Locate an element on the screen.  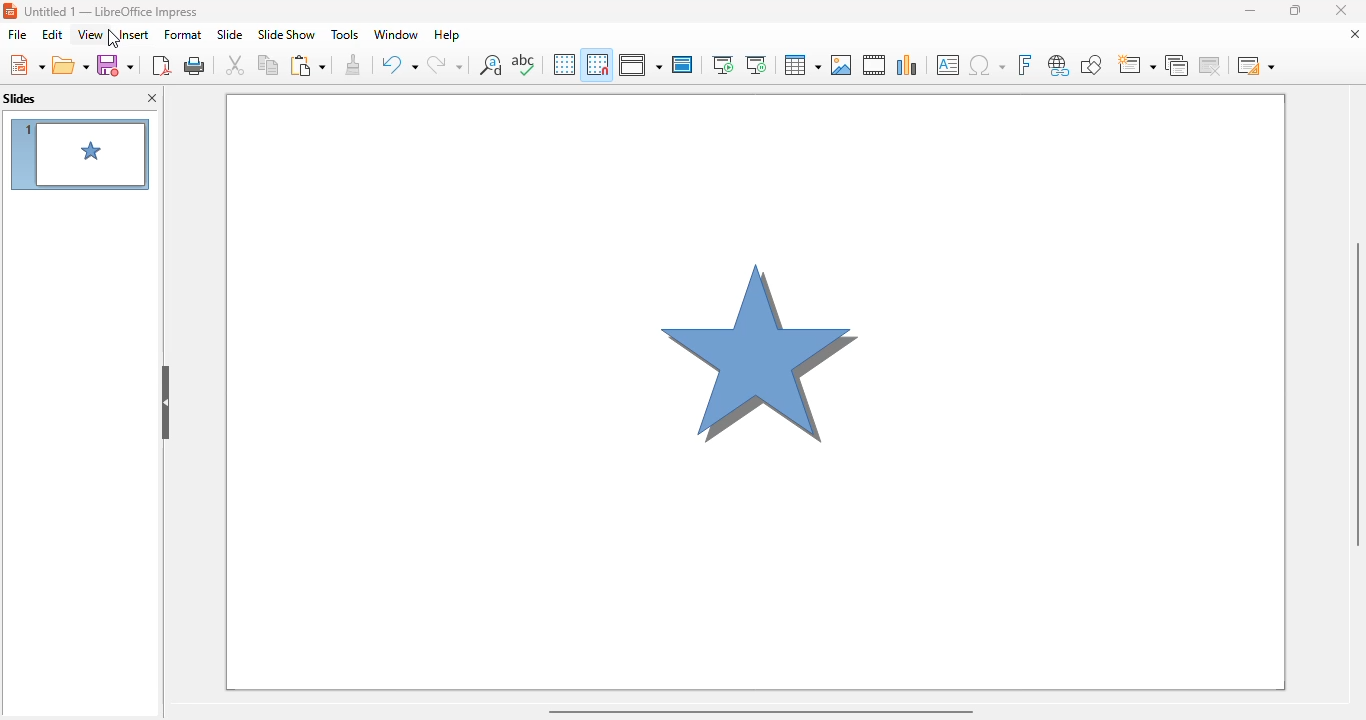
snap to grid is located at coordinates (598, 64).